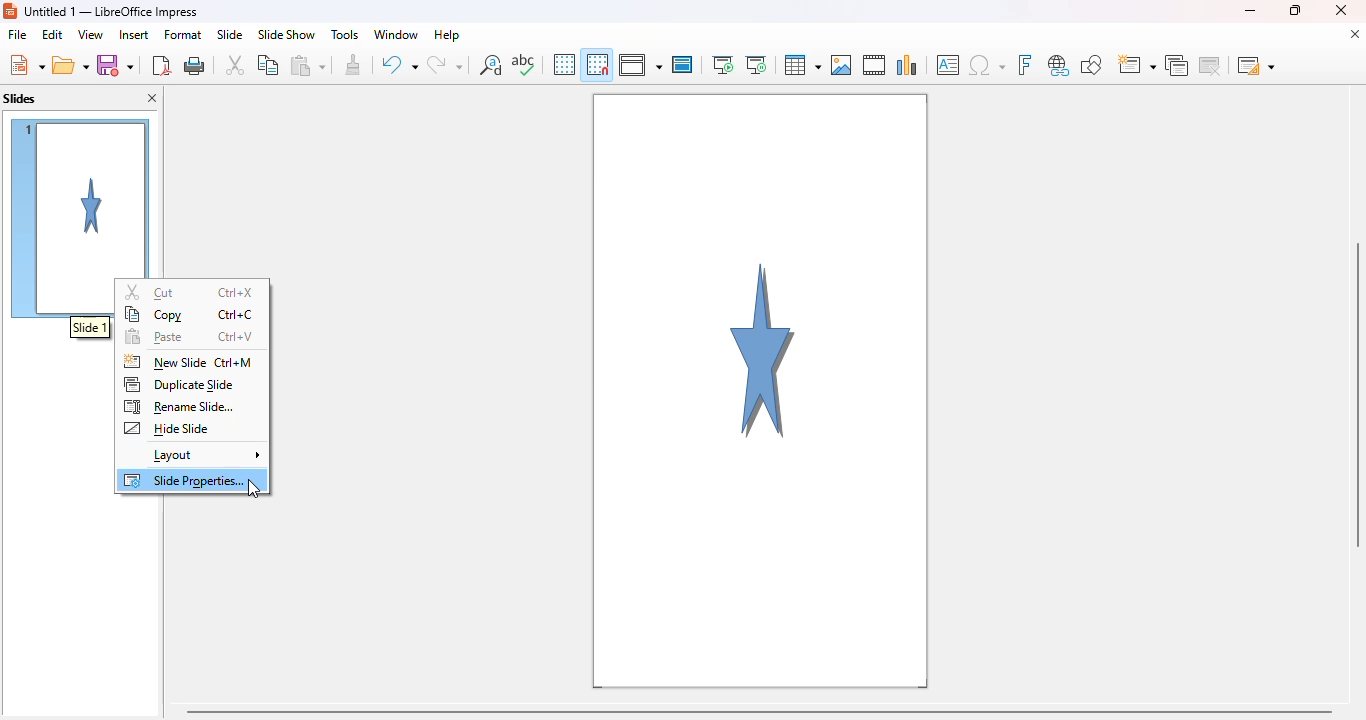 The width and height of the screenshot is (1366, 720). What do you see at coordinates (10, 11) in the screenshot?
I see `logo` at bounding box center [10, 11].